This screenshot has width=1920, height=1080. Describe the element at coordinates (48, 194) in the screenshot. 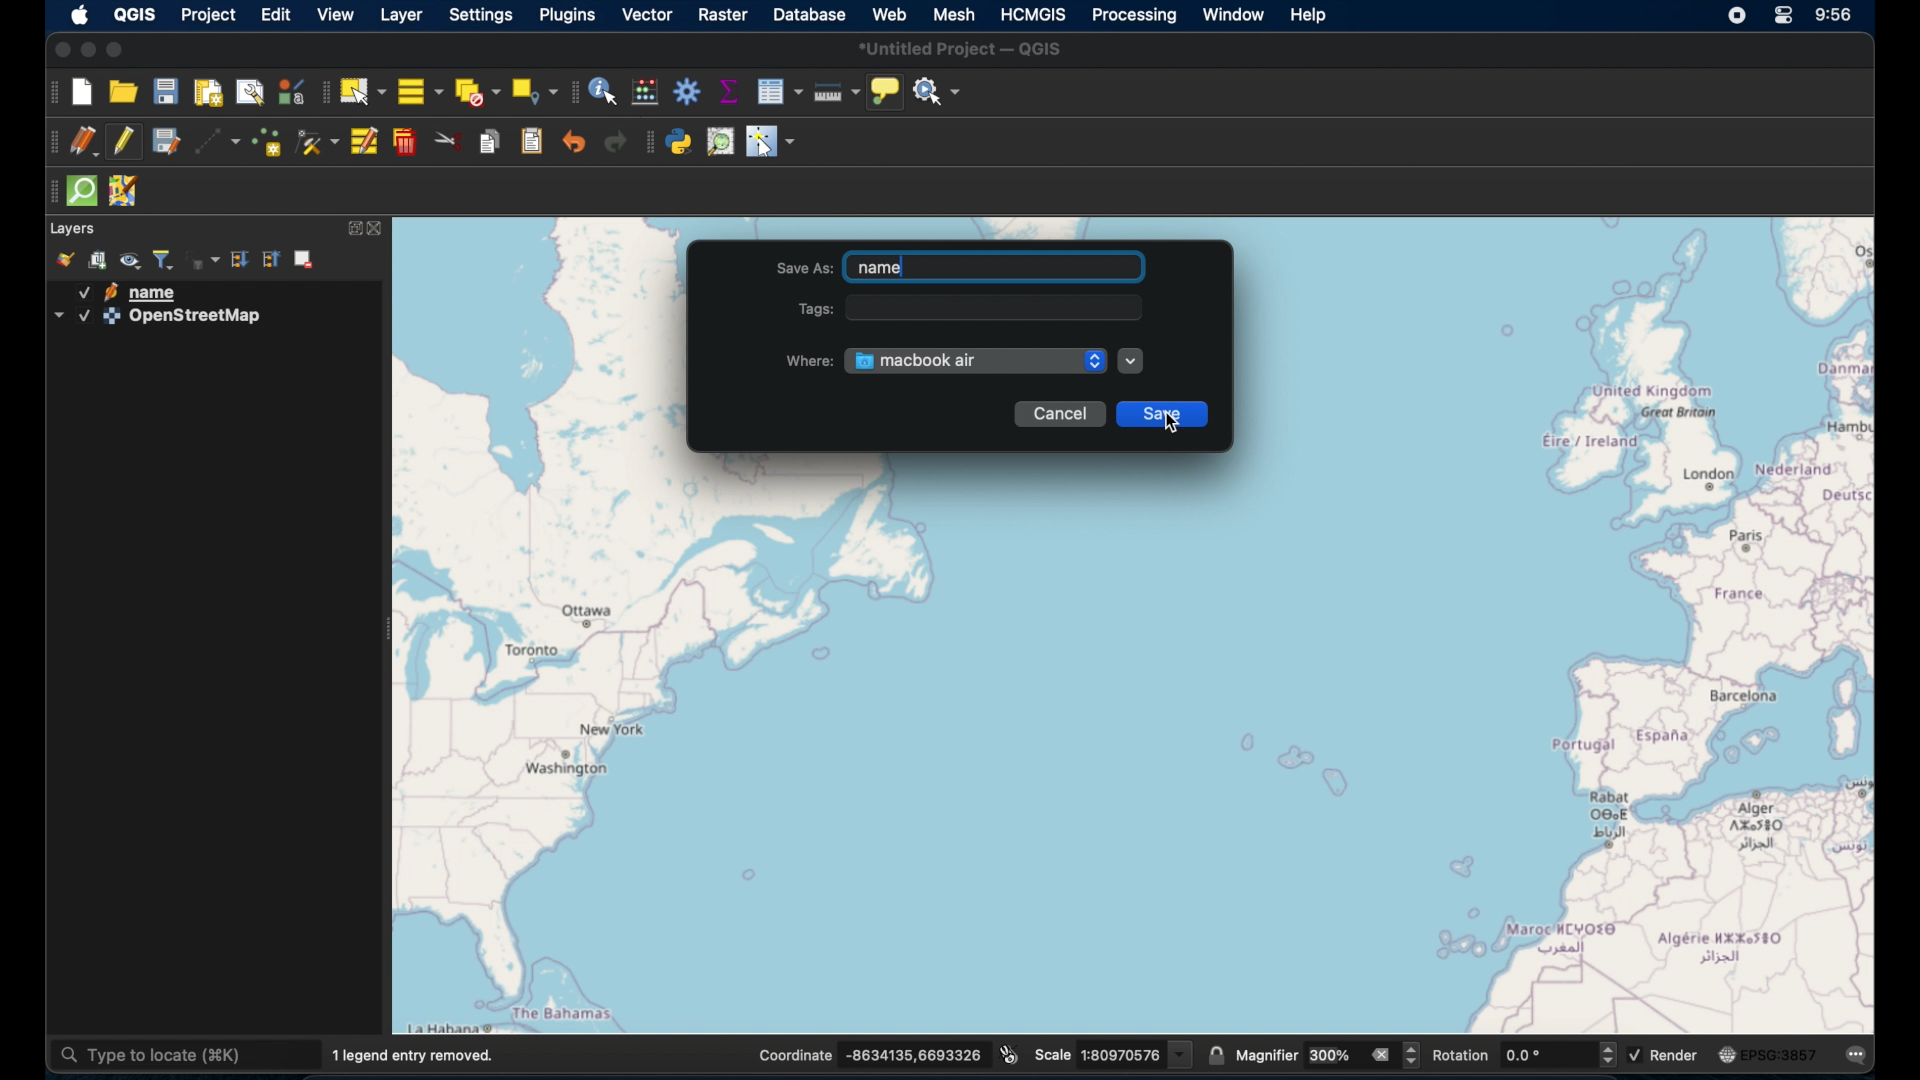

I see `drag handles` at that location.